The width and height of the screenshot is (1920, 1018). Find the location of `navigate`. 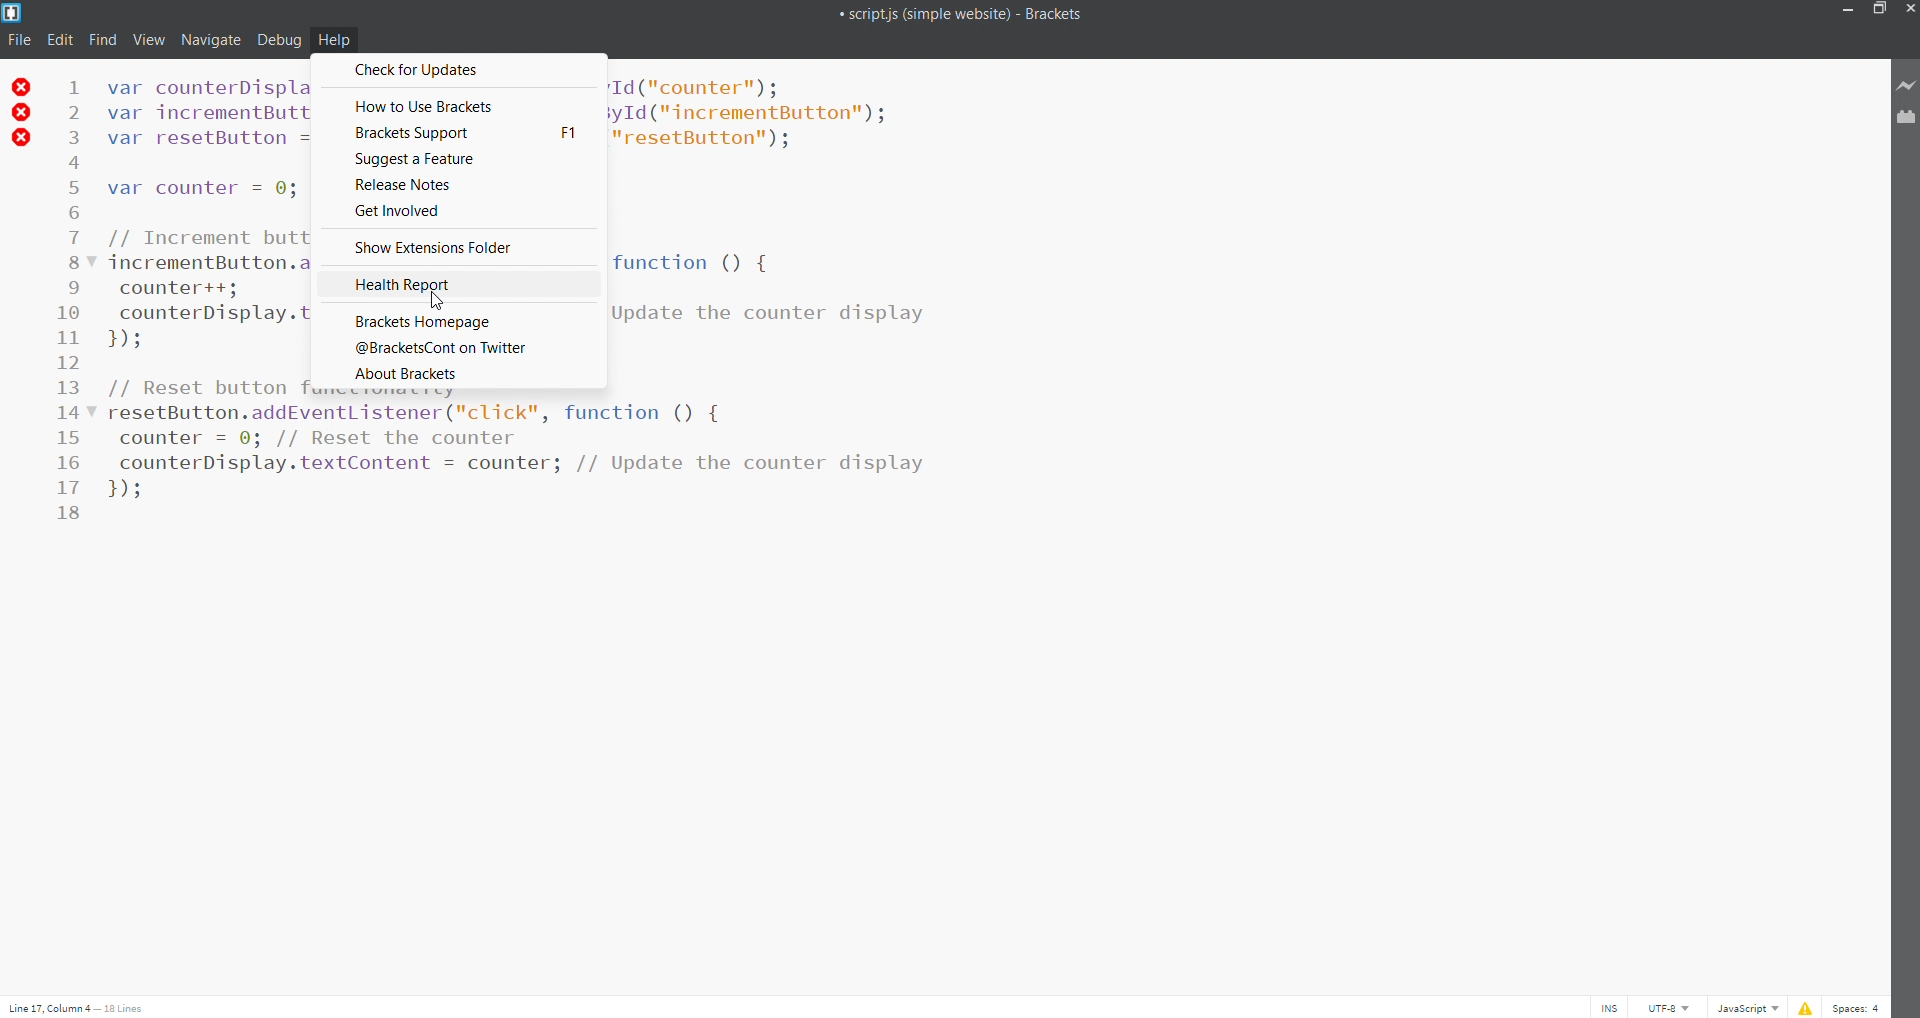

navigate is located at coordinates (209, 40).